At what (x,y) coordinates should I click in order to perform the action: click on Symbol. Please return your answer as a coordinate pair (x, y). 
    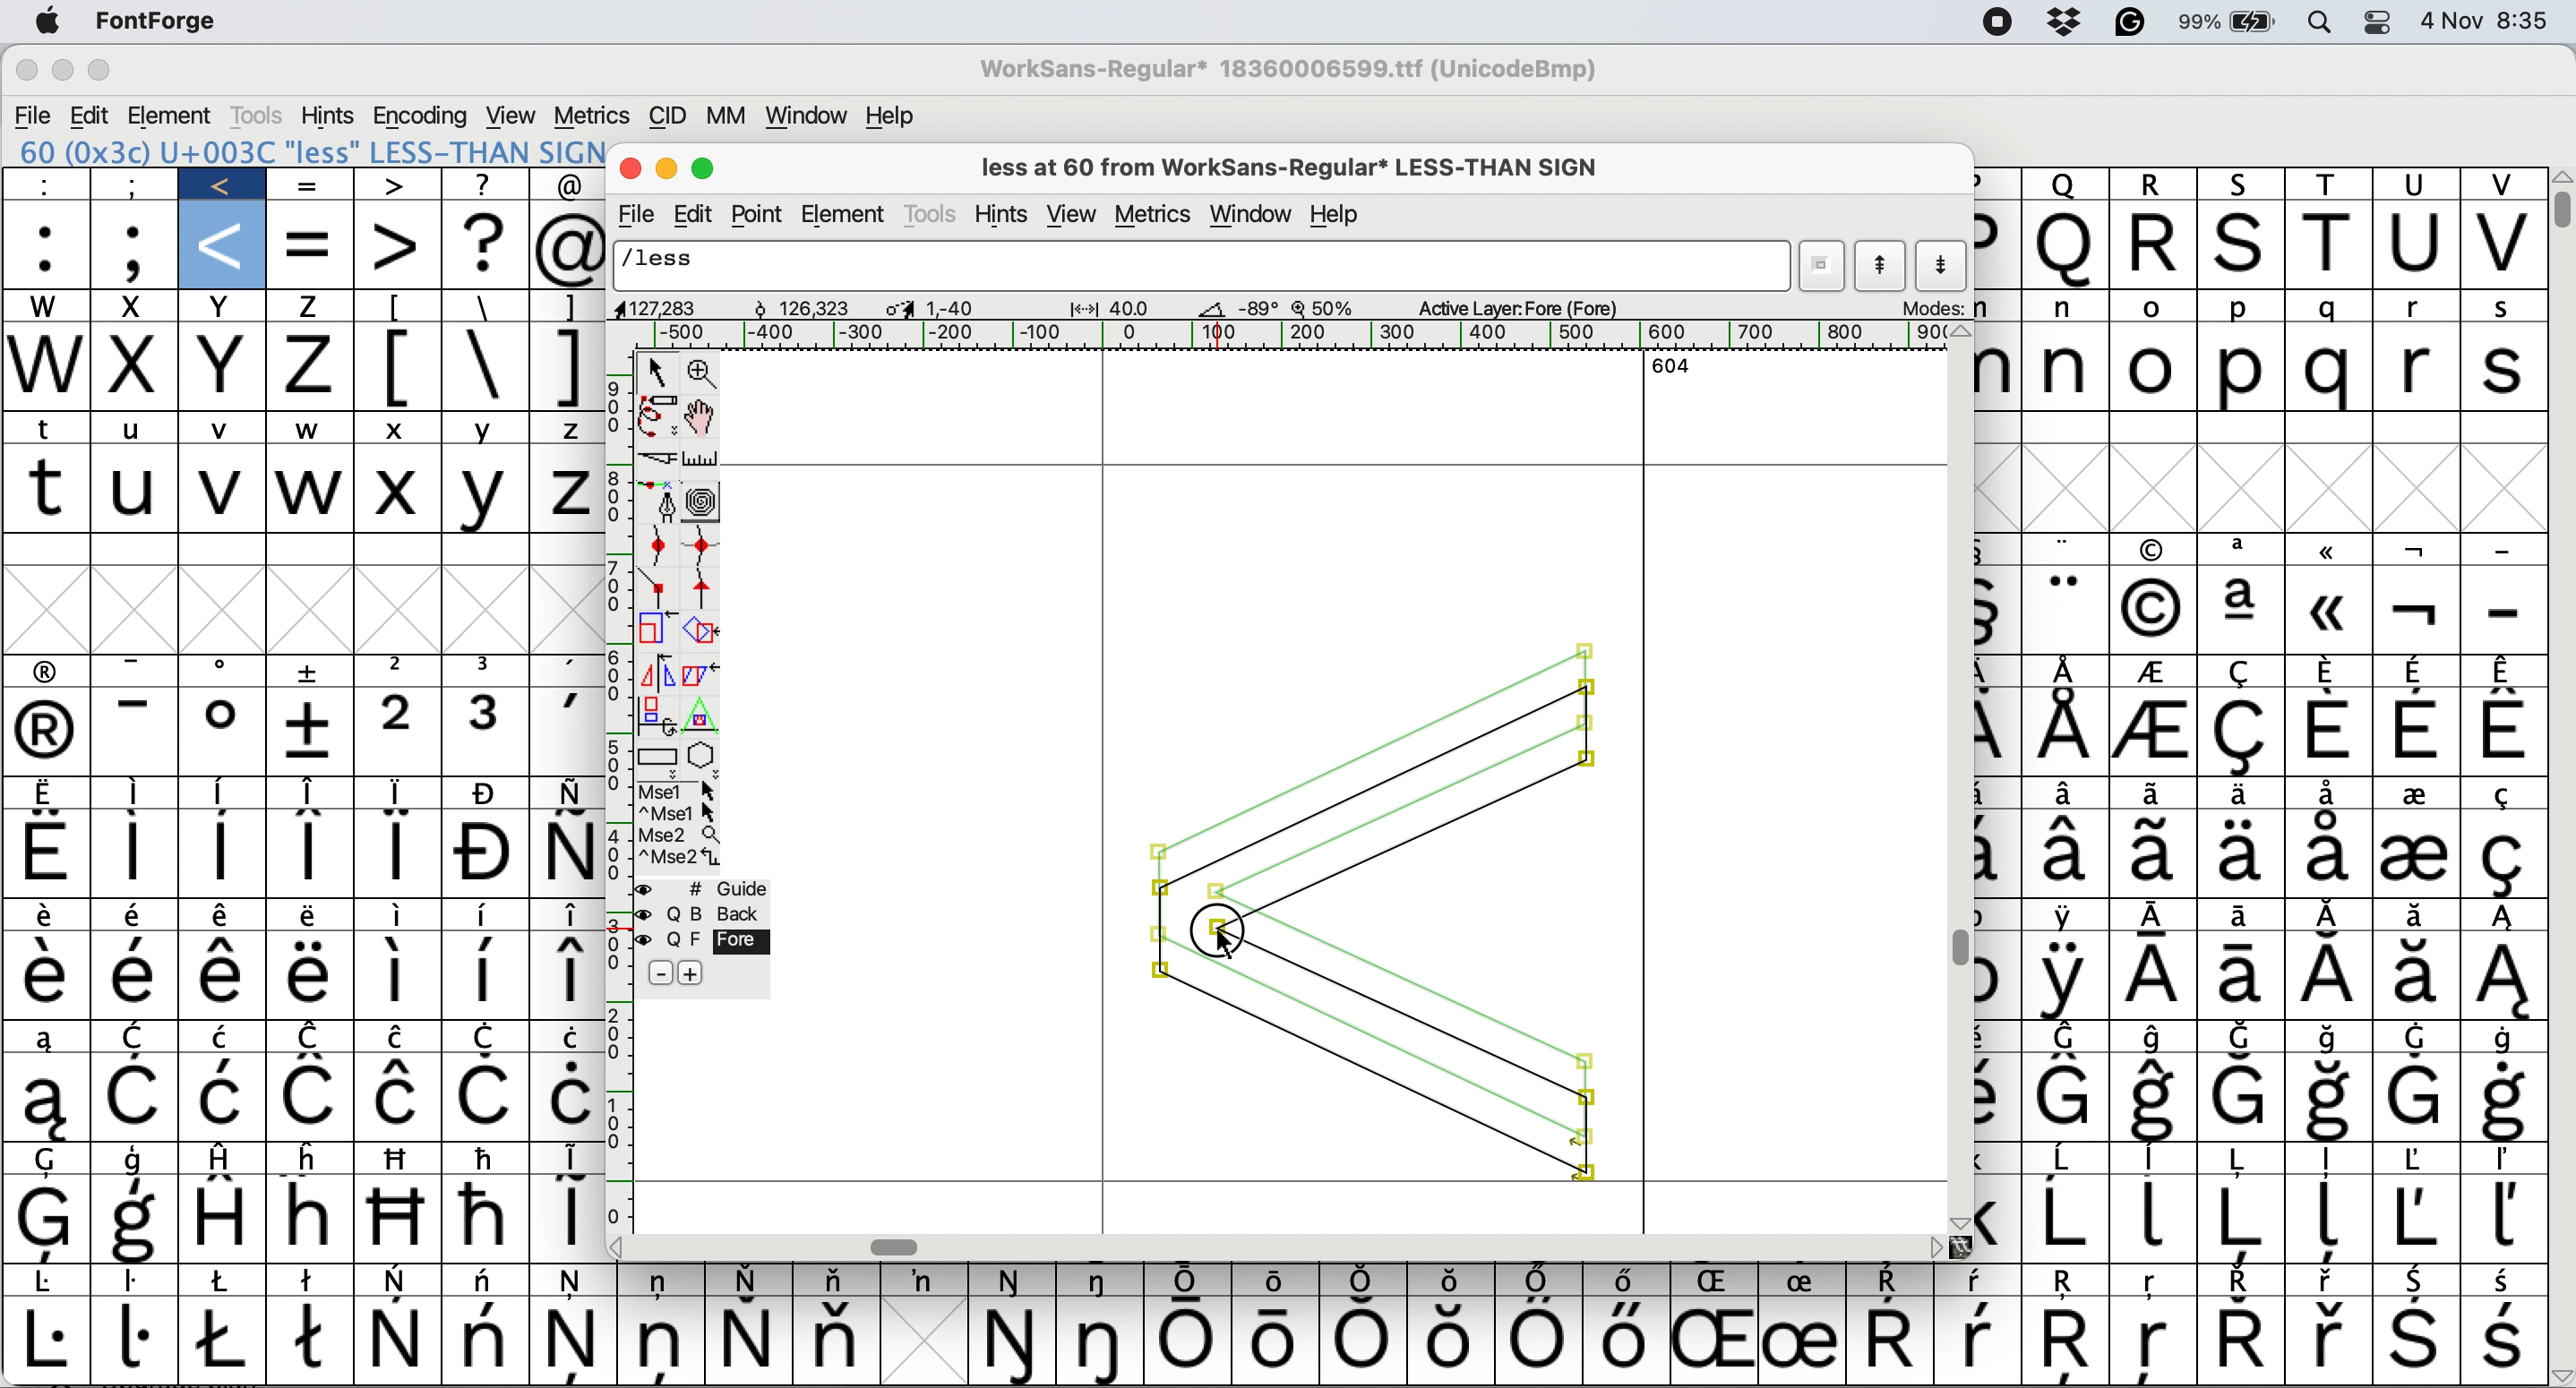
    Looking at the image, I should click on (2419, 733).